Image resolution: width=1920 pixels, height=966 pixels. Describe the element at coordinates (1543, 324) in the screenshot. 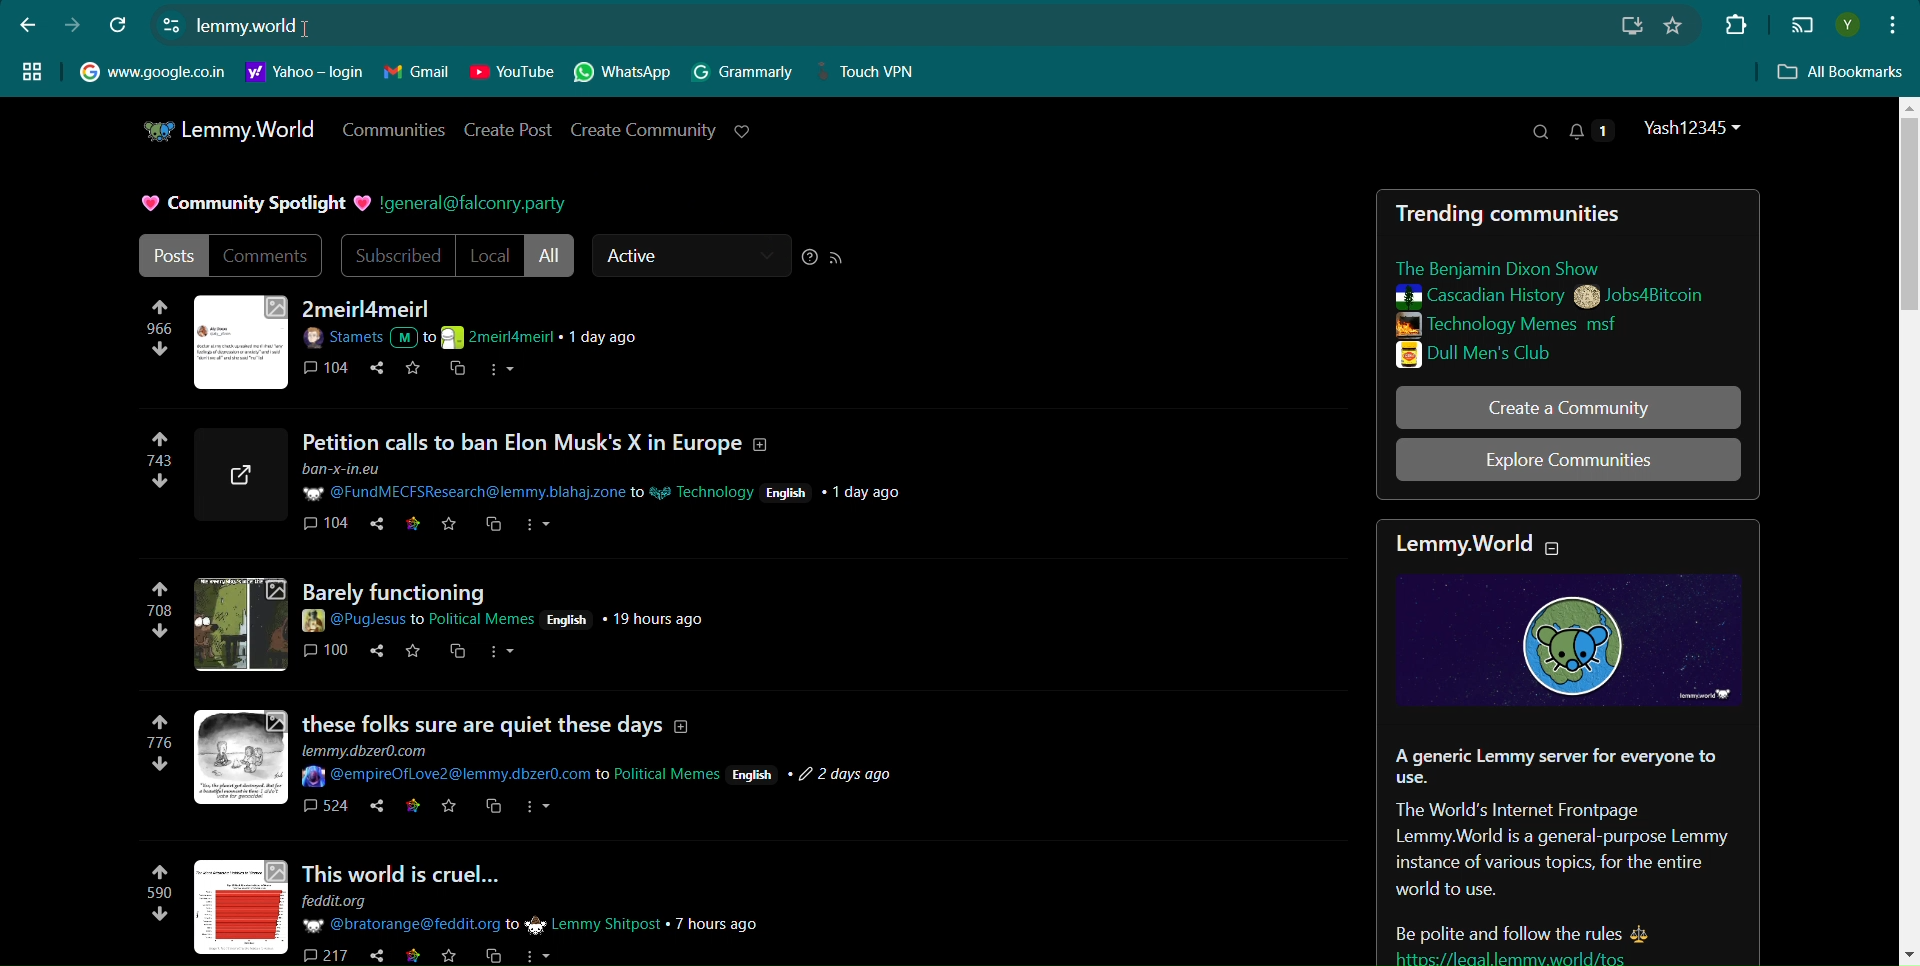

I see `Technology meme msf` at that location.